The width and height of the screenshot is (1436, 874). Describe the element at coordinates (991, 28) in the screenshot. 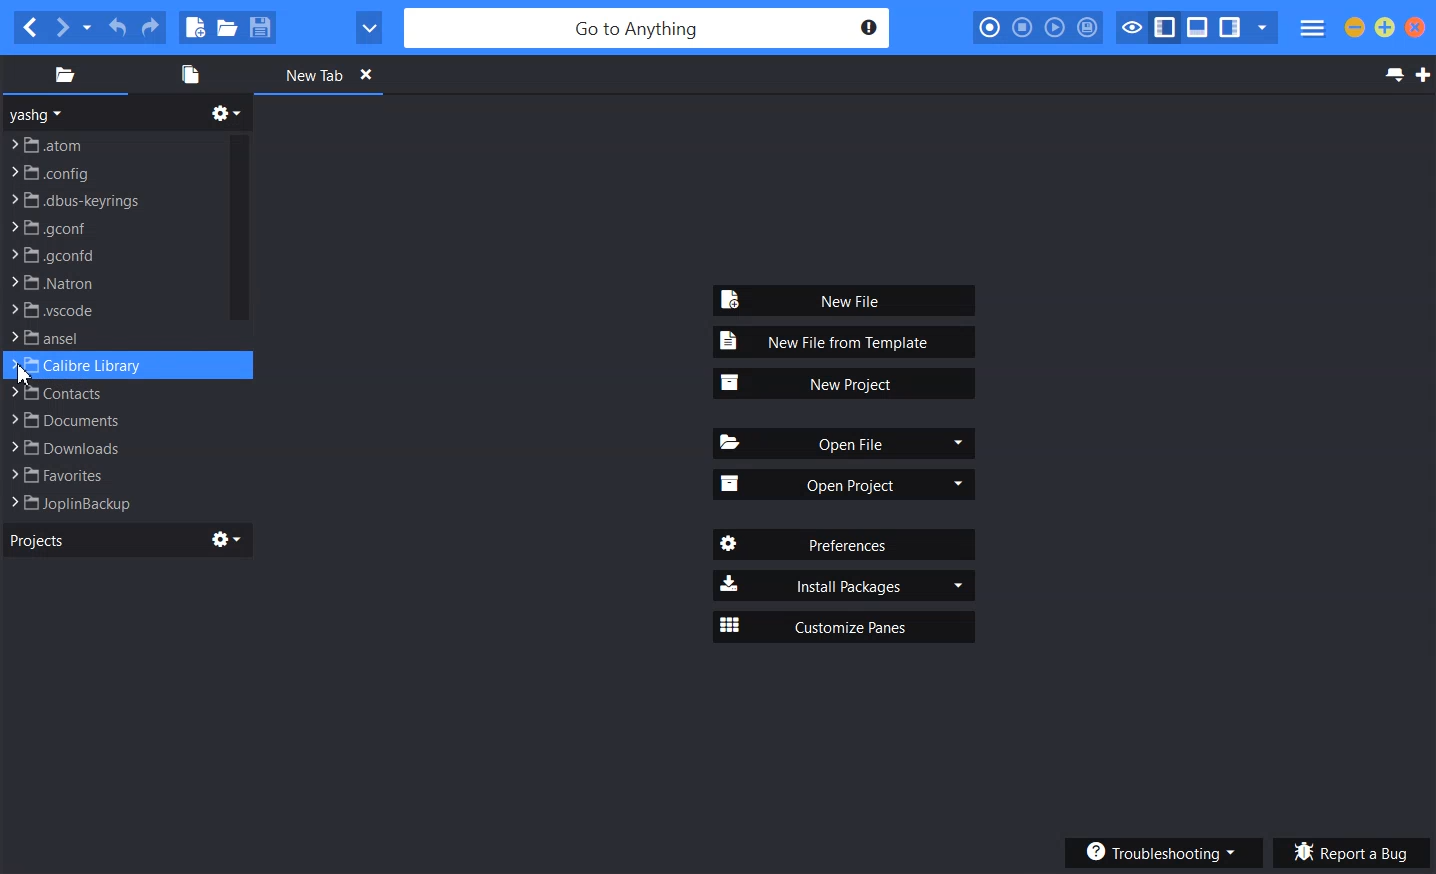

I see `Record Macro` at that location.